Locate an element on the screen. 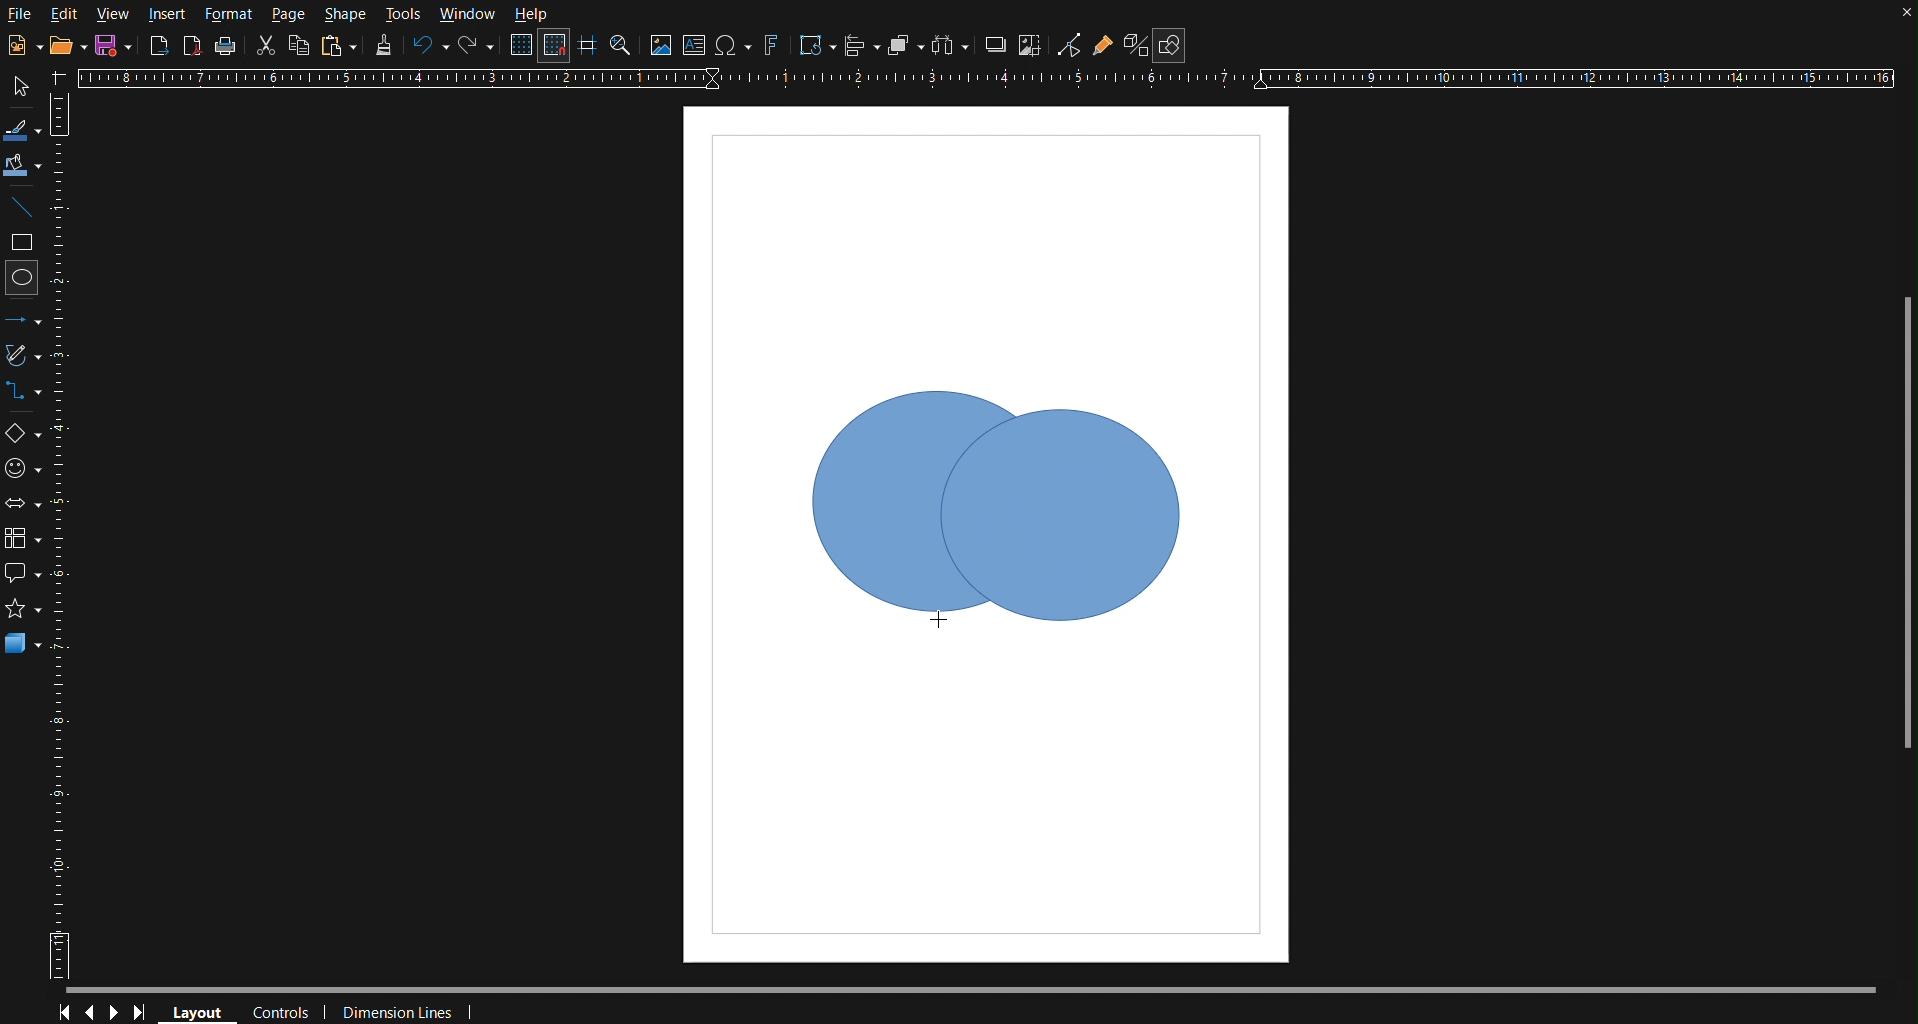 Image resolution: width=1918 pixels, height=1024 pixels. Line is located at coordinates (25, 208).